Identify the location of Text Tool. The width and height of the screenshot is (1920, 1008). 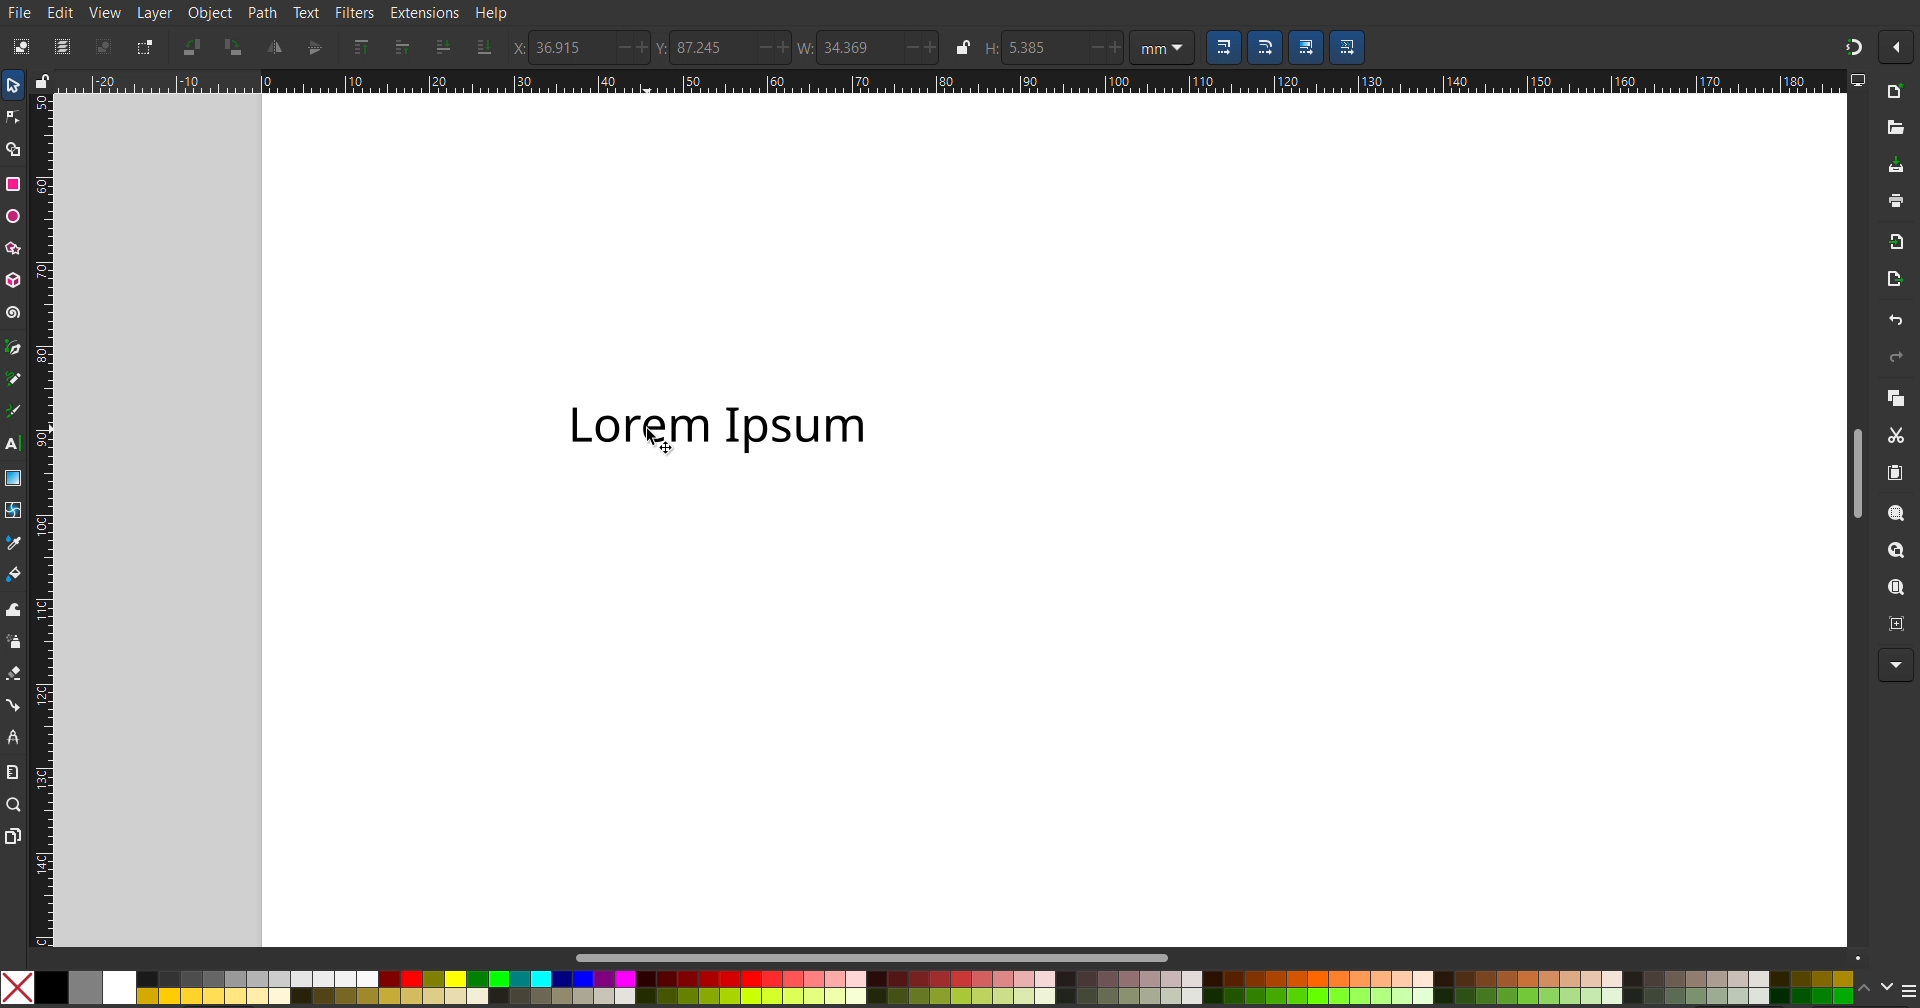
(16, 446).